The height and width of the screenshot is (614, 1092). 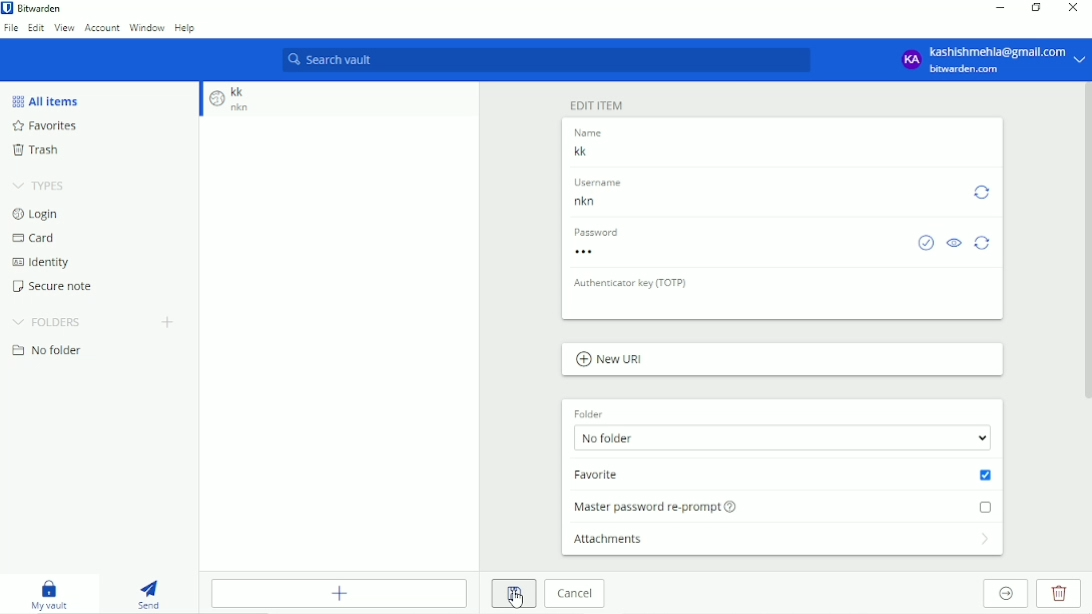 I want to click on Added to favorite, so click(x=782, y=474).